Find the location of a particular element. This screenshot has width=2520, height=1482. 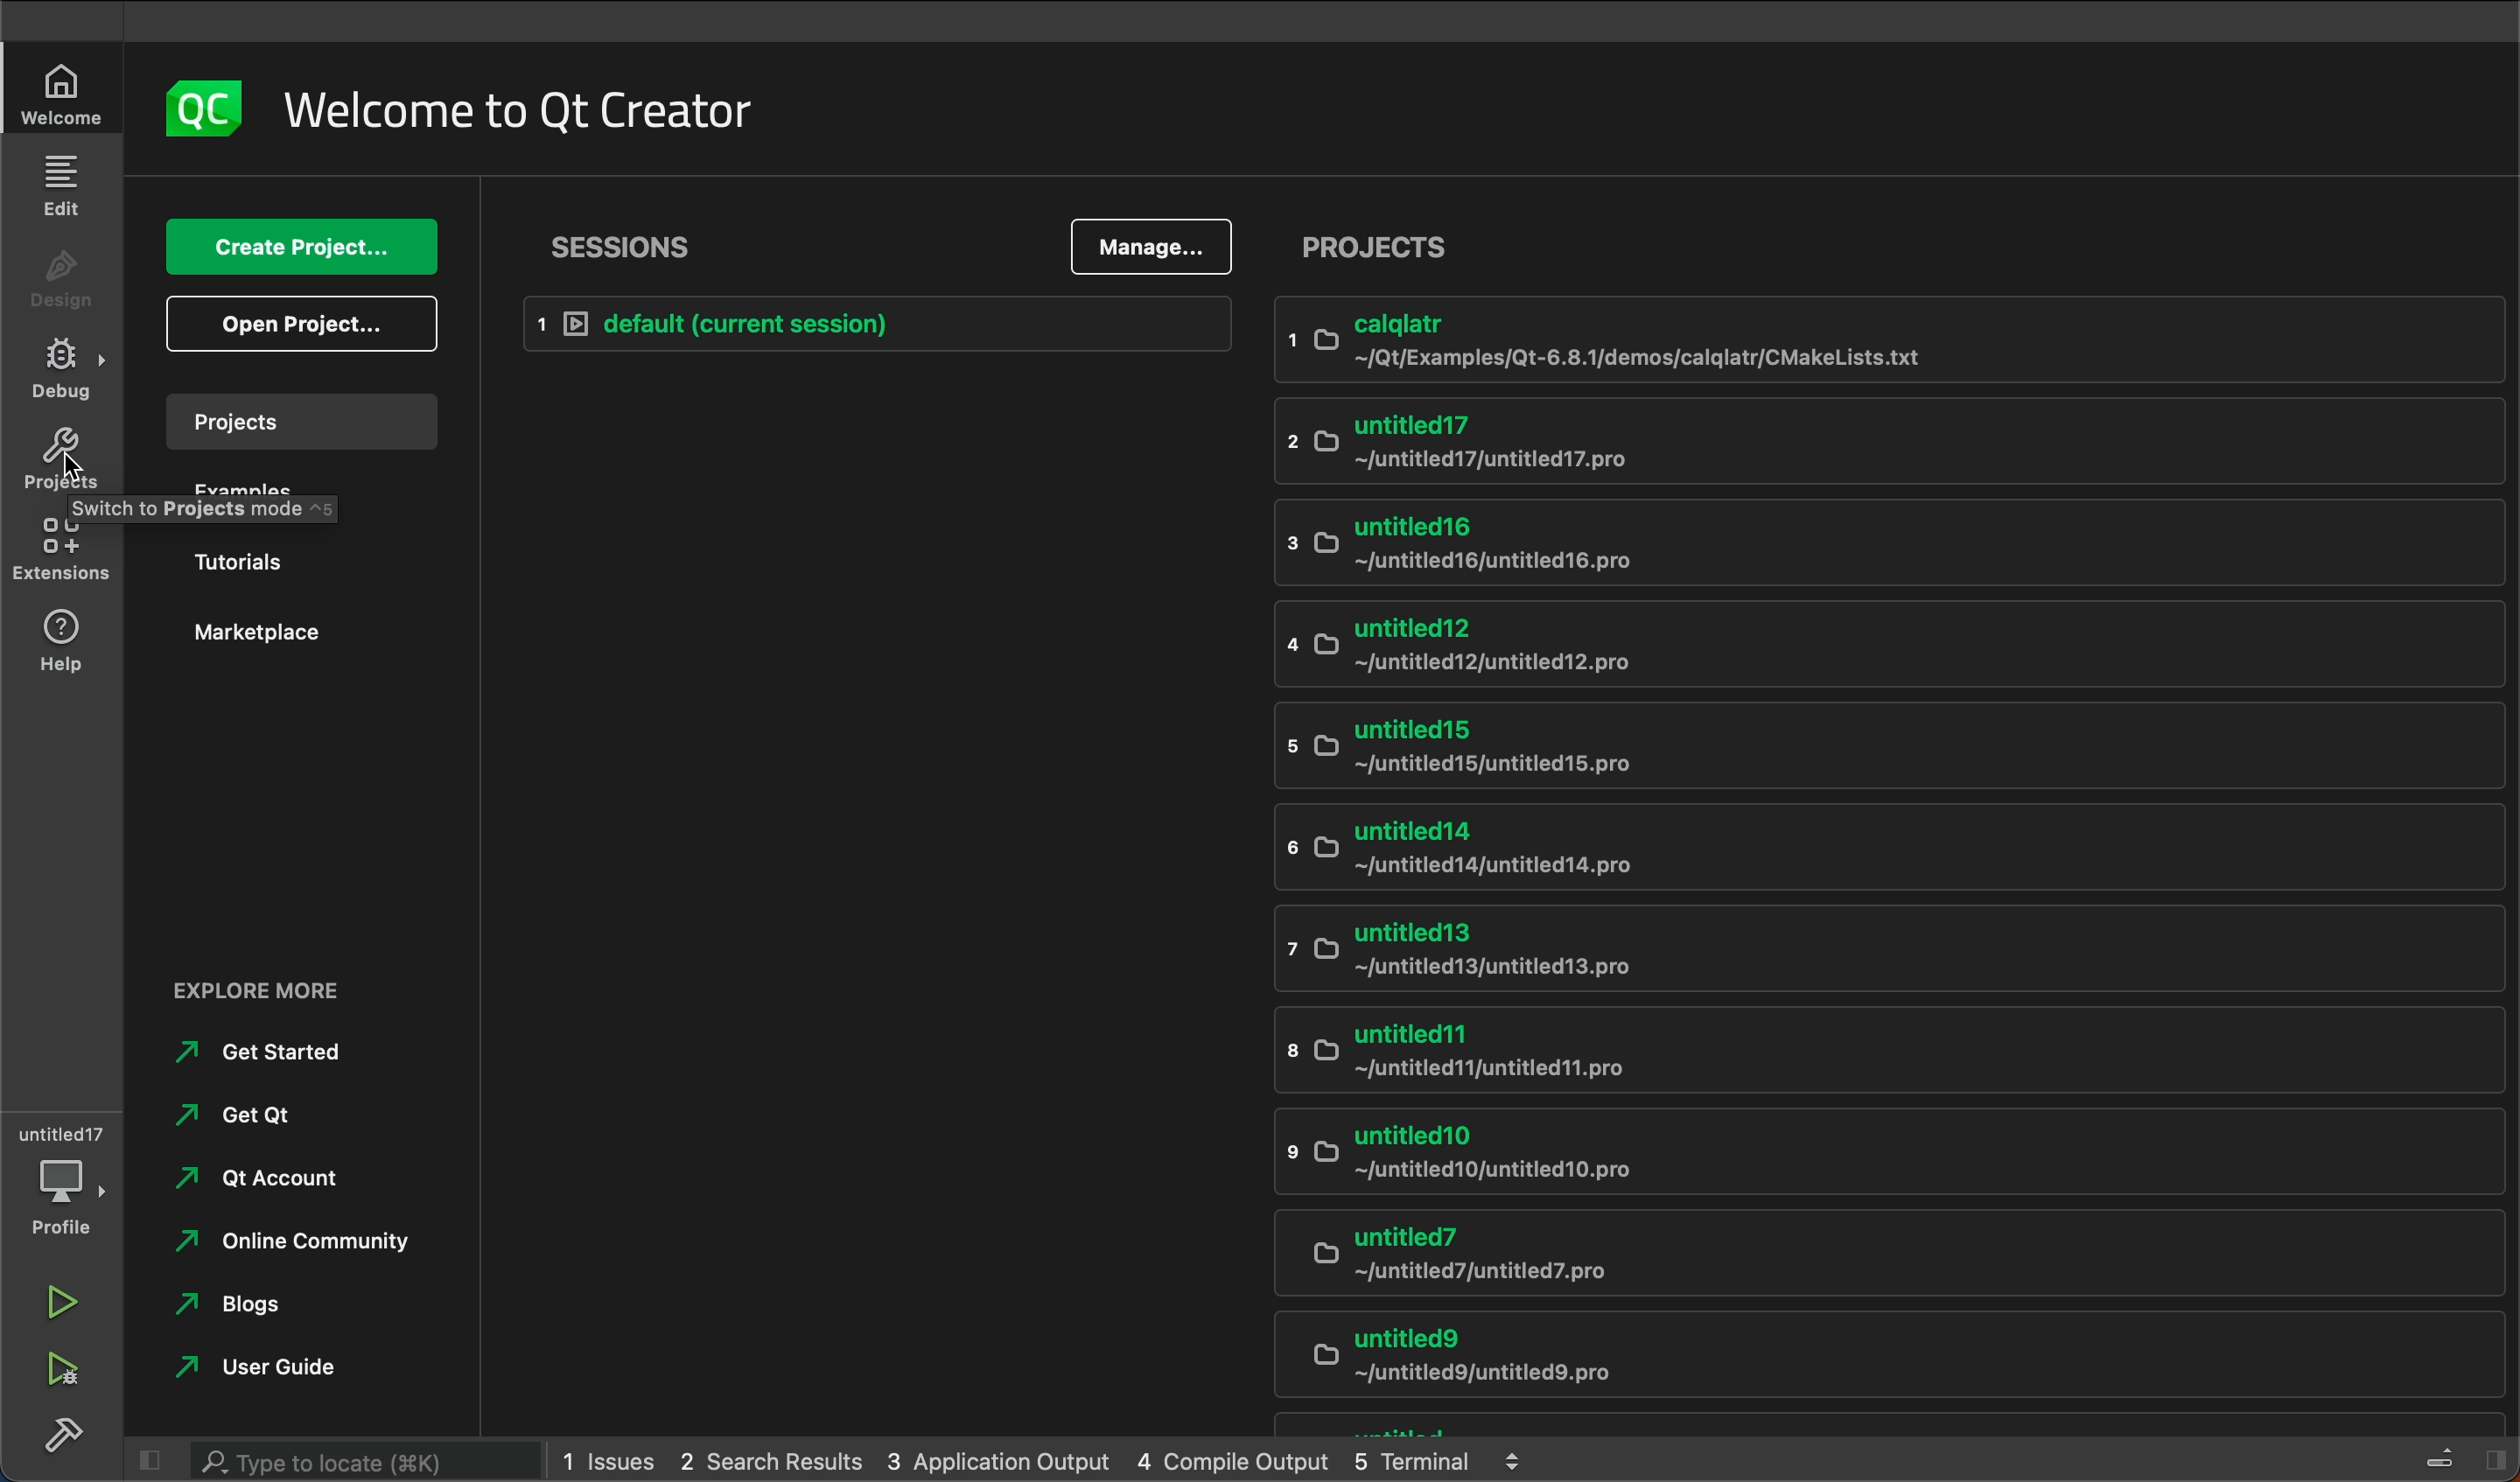

help is located at coordinates (62, 638).